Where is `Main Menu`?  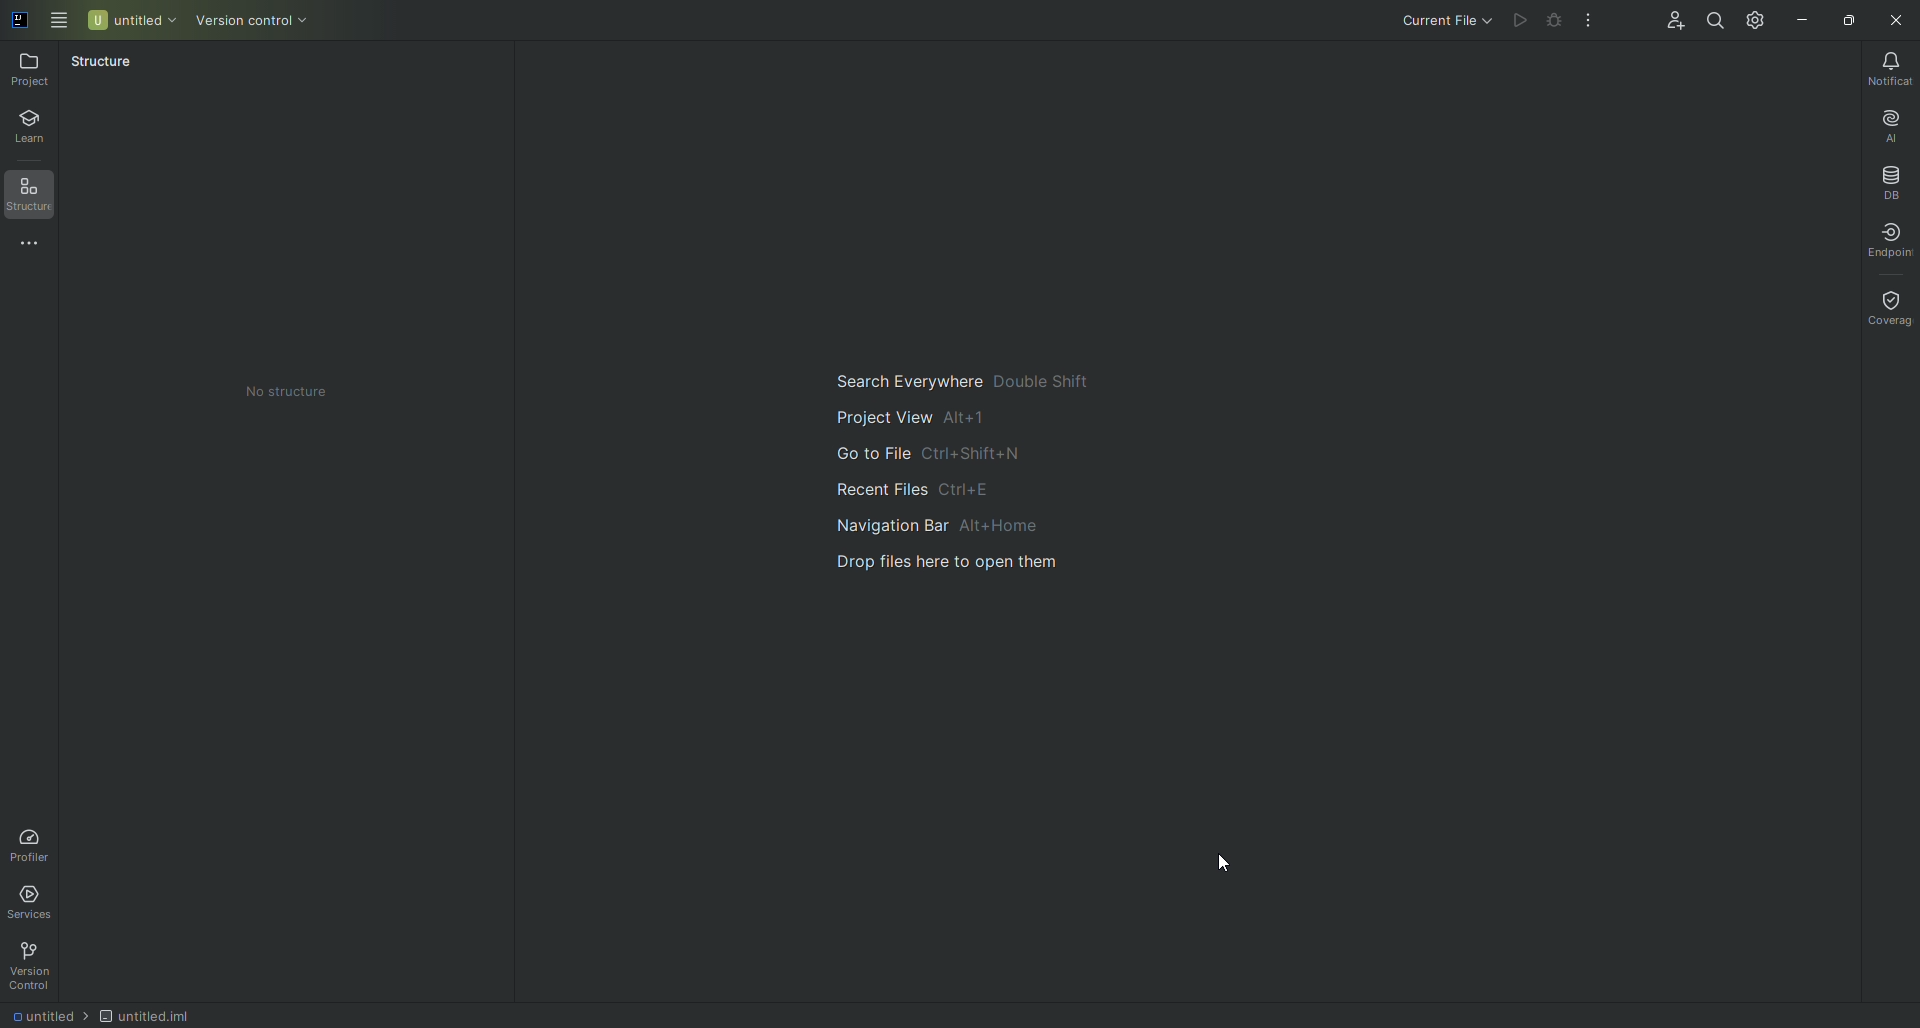
Main Menu is located at coordinates (60, 18).